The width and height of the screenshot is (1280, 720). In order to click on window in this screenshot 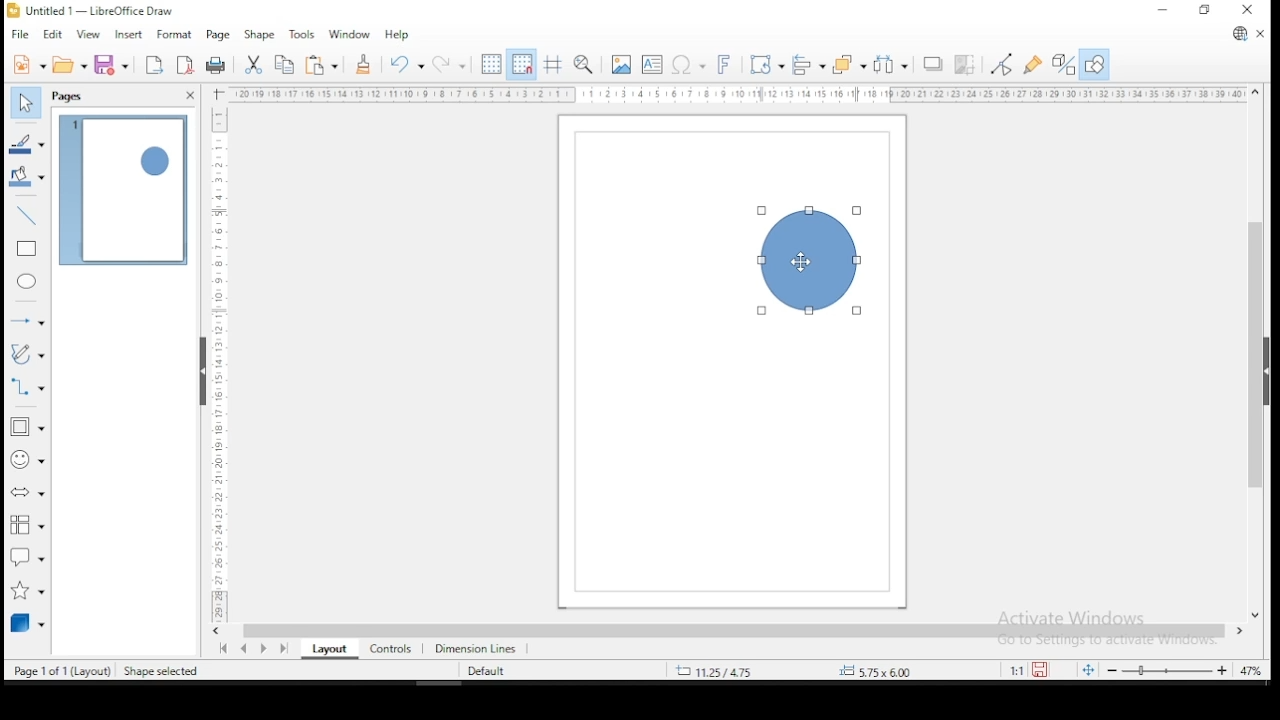, I will do `click(349, 33)`.